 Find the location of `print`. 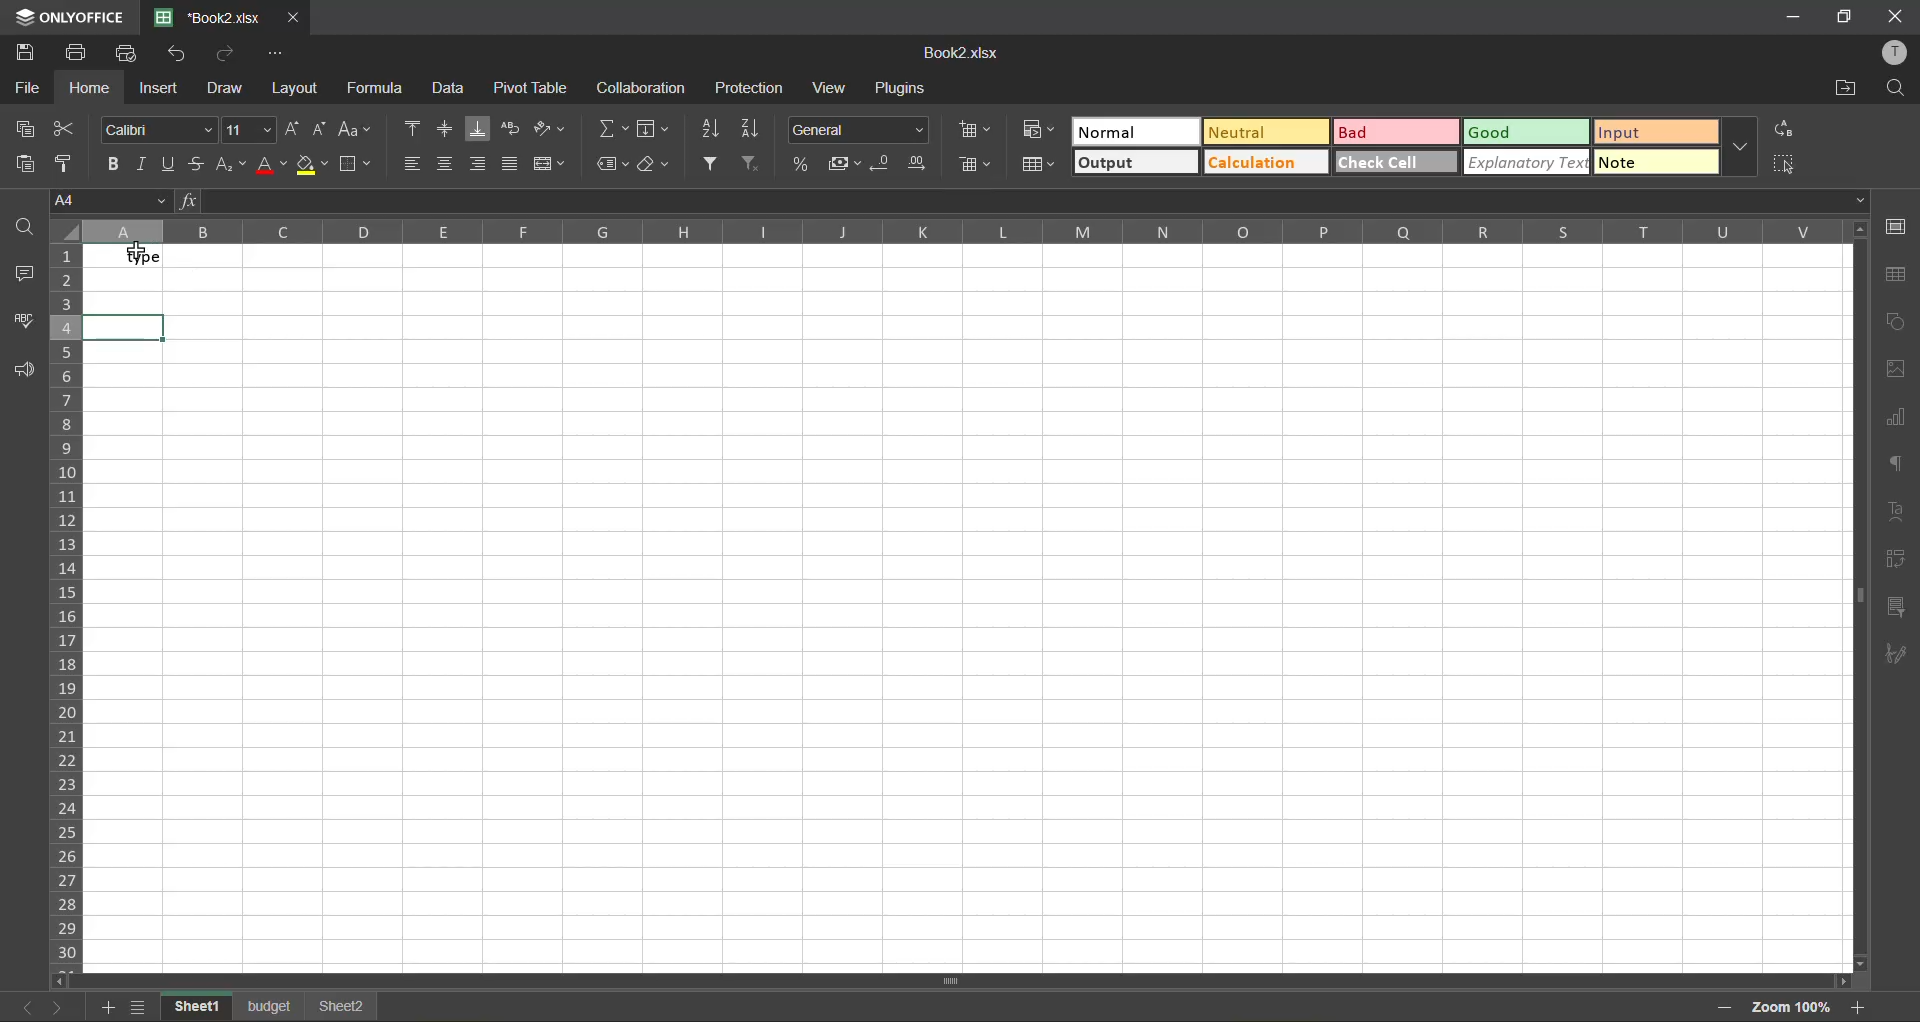

print is located at coordinates (83, 53).